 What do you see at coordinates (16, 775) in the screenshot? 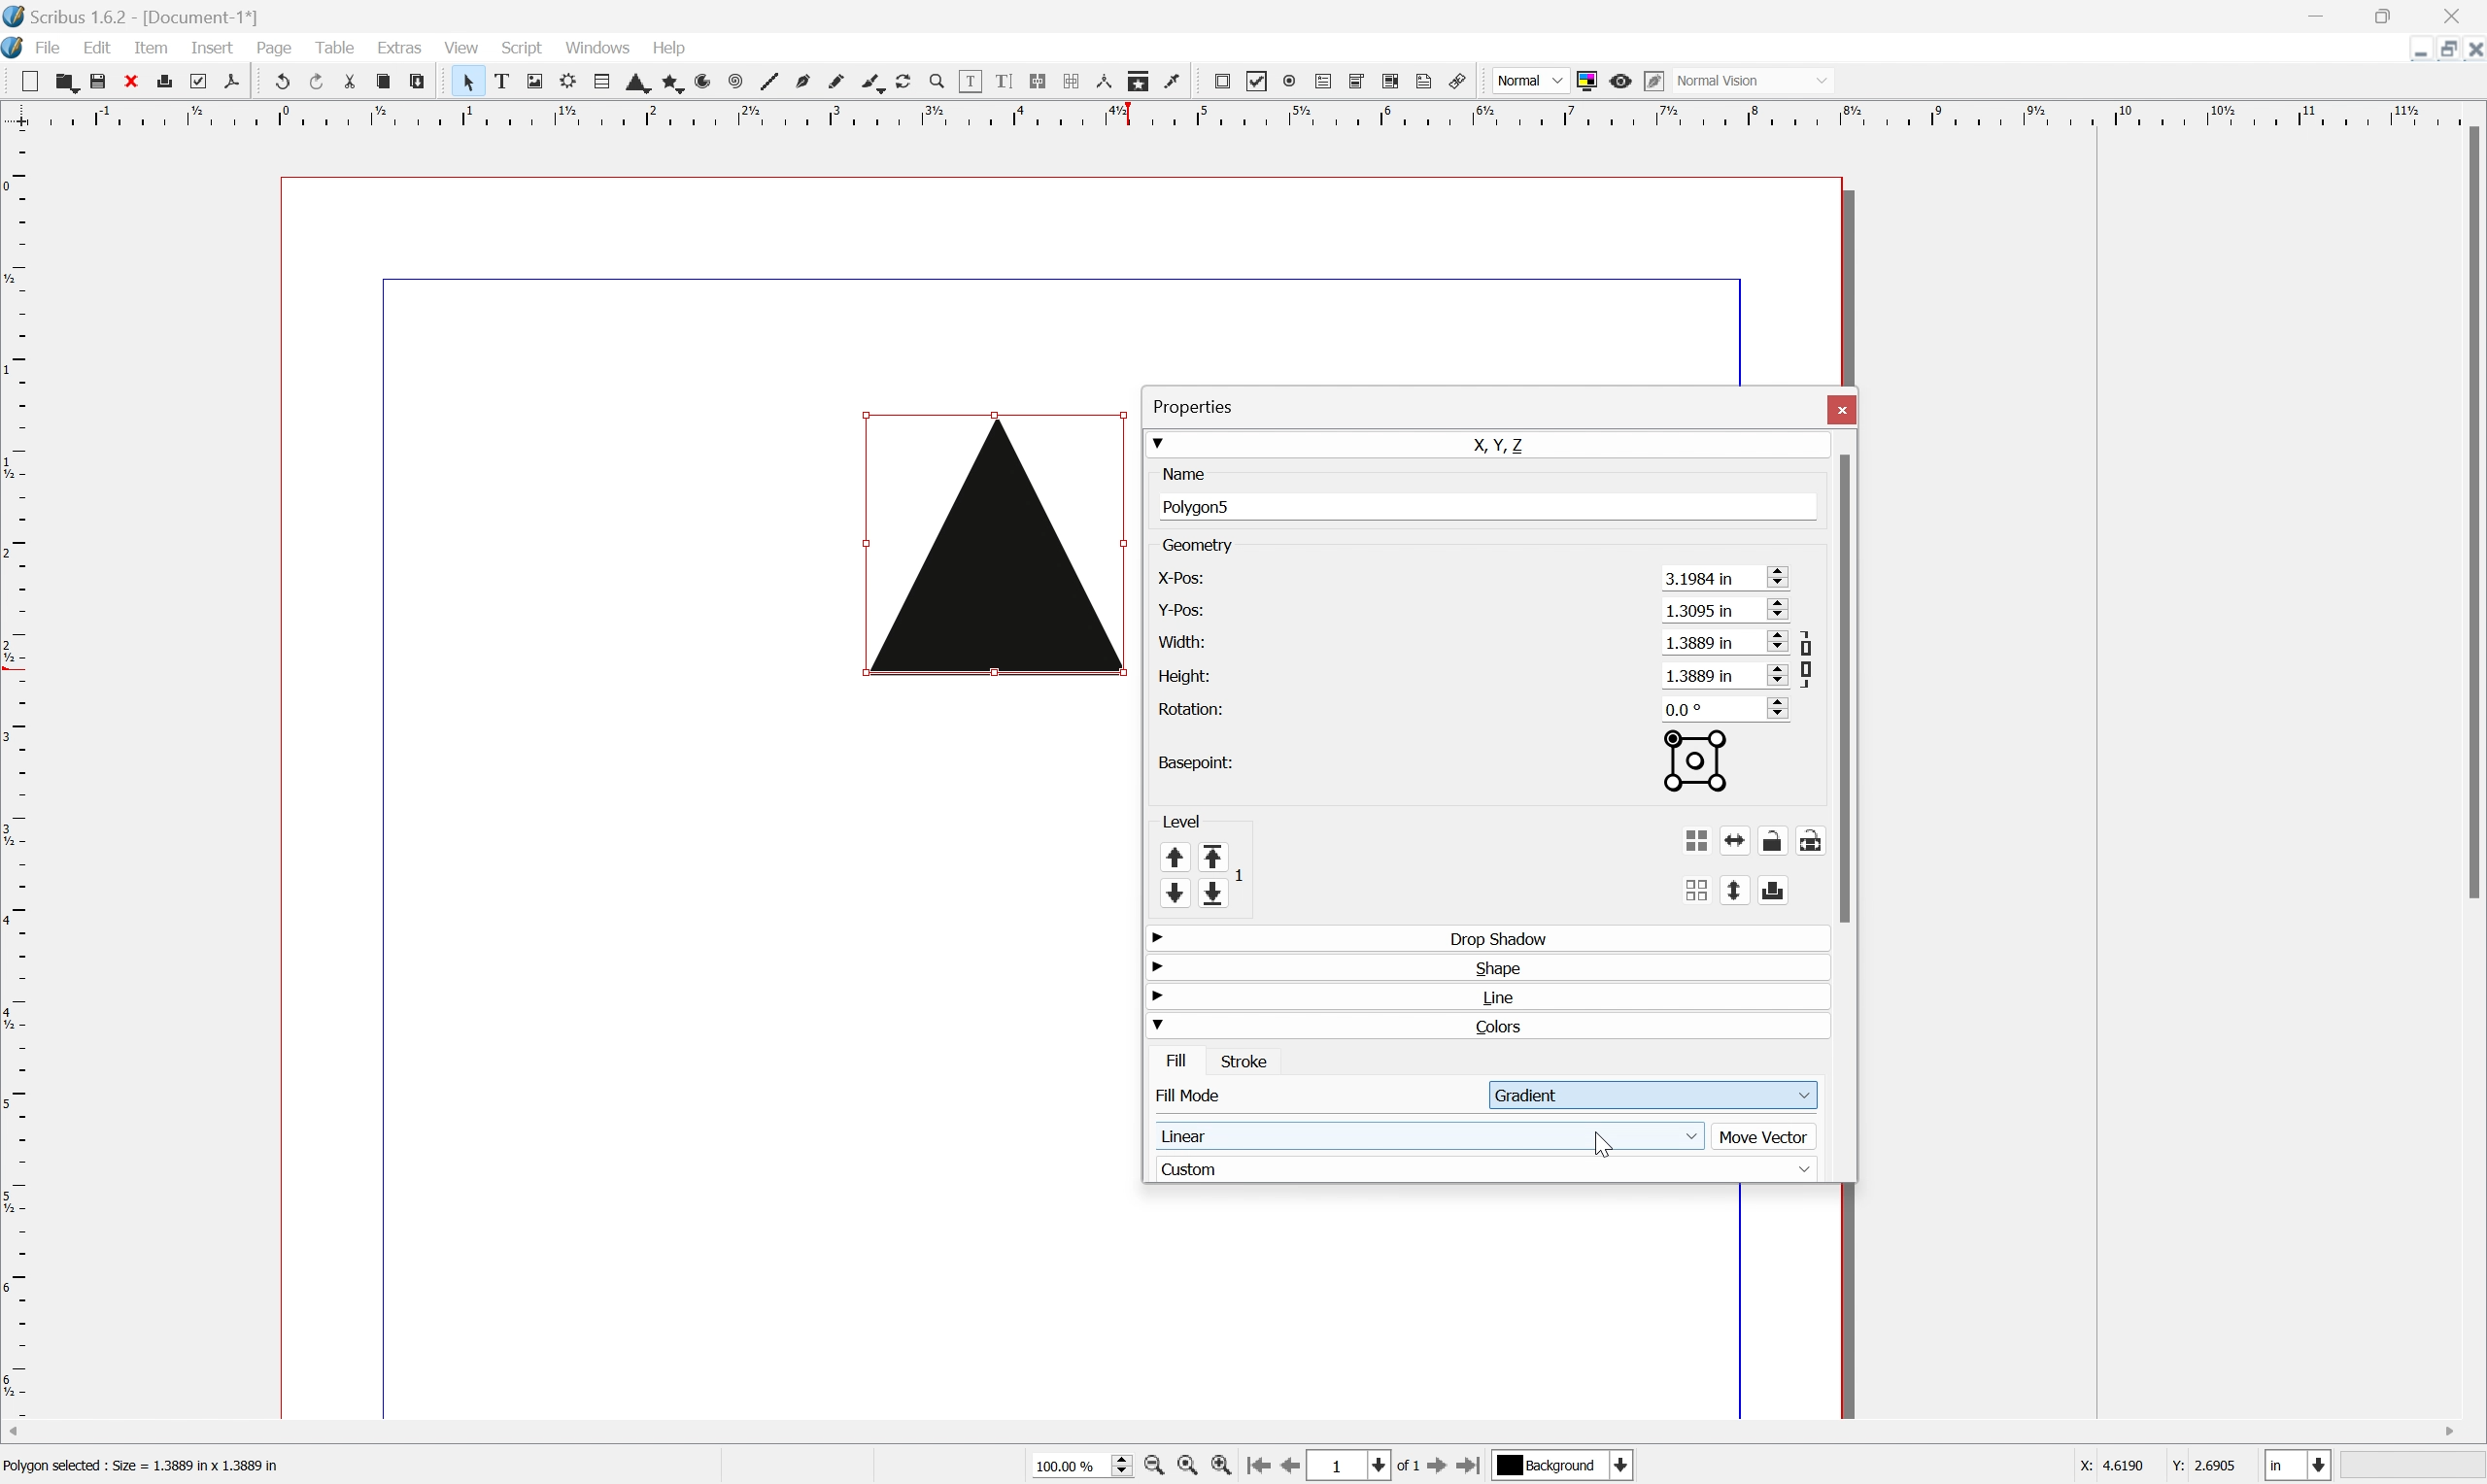
I see `Scale` at bounding box center [16, 775].